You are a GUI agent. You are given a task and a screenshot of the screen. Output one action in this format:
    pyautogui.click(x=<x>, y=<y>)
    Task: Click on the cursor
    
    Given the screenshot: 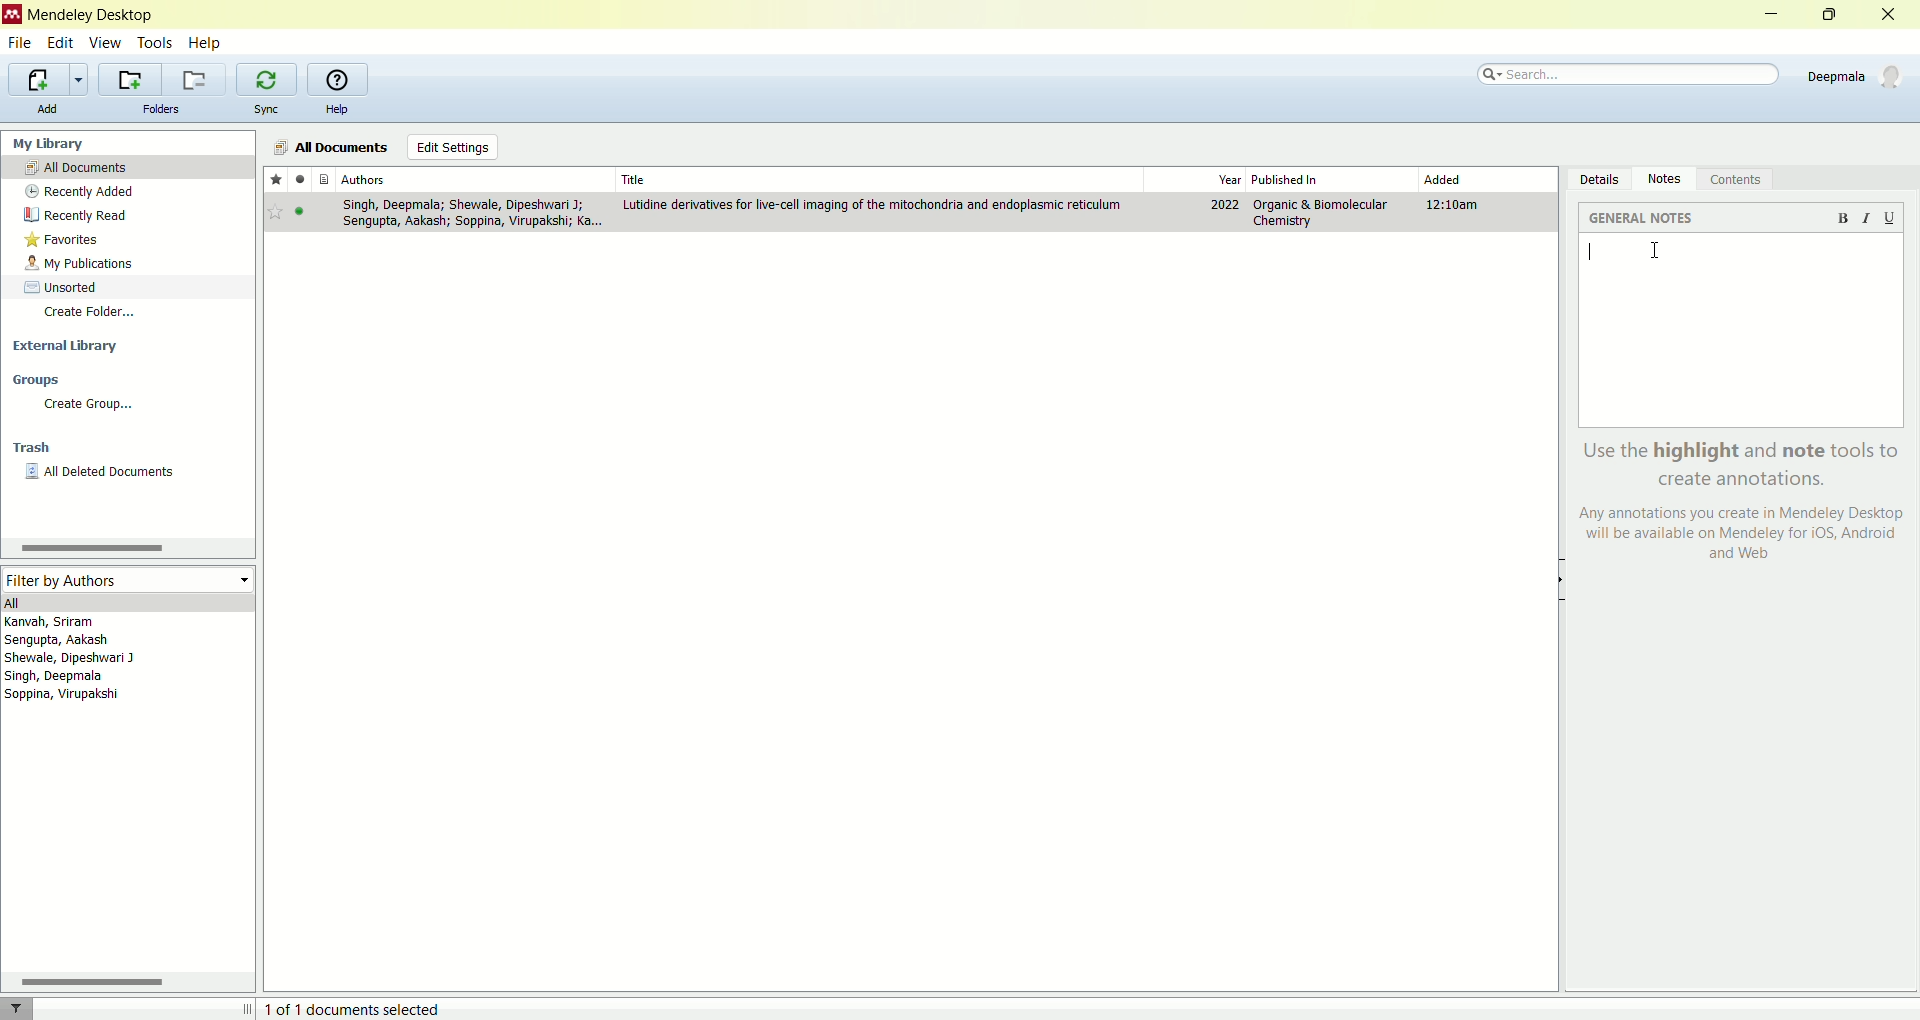 What is the action you would take?
    pyautogui.click(x=1655, y=256)
    